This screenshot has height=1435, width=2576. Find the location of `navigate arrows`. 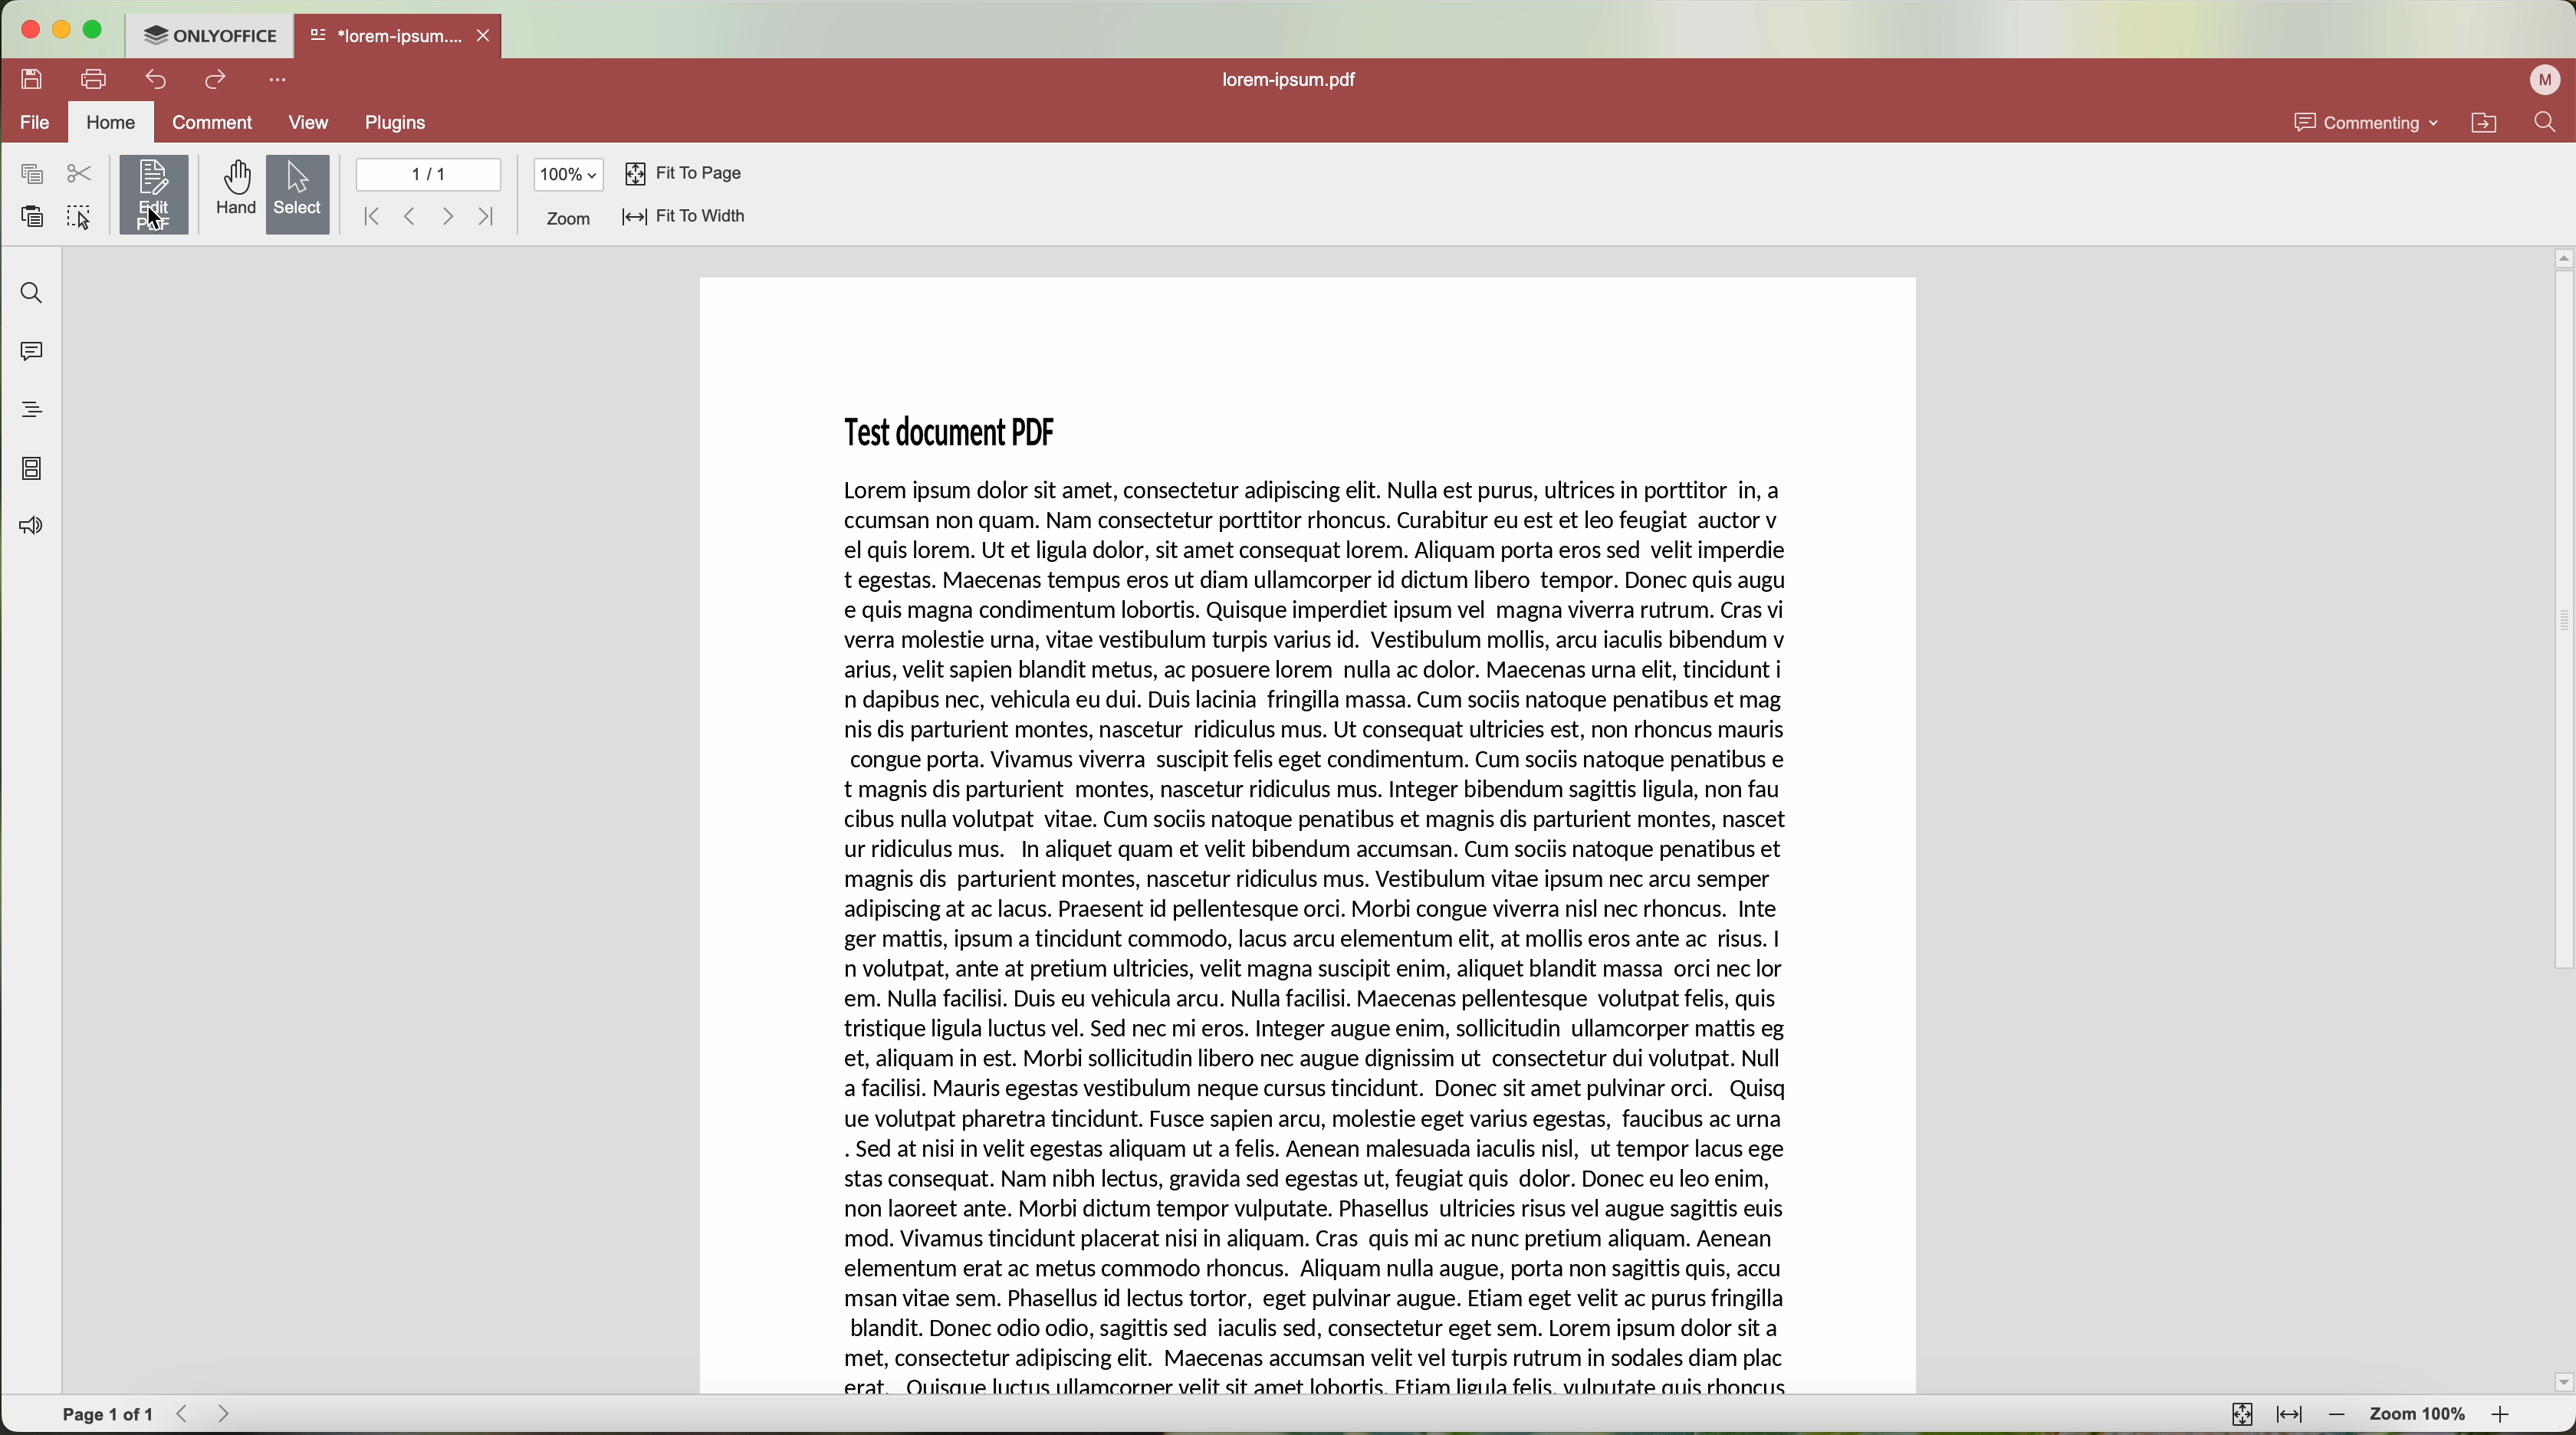

navigate arrows is located at coordinates (430, 218).